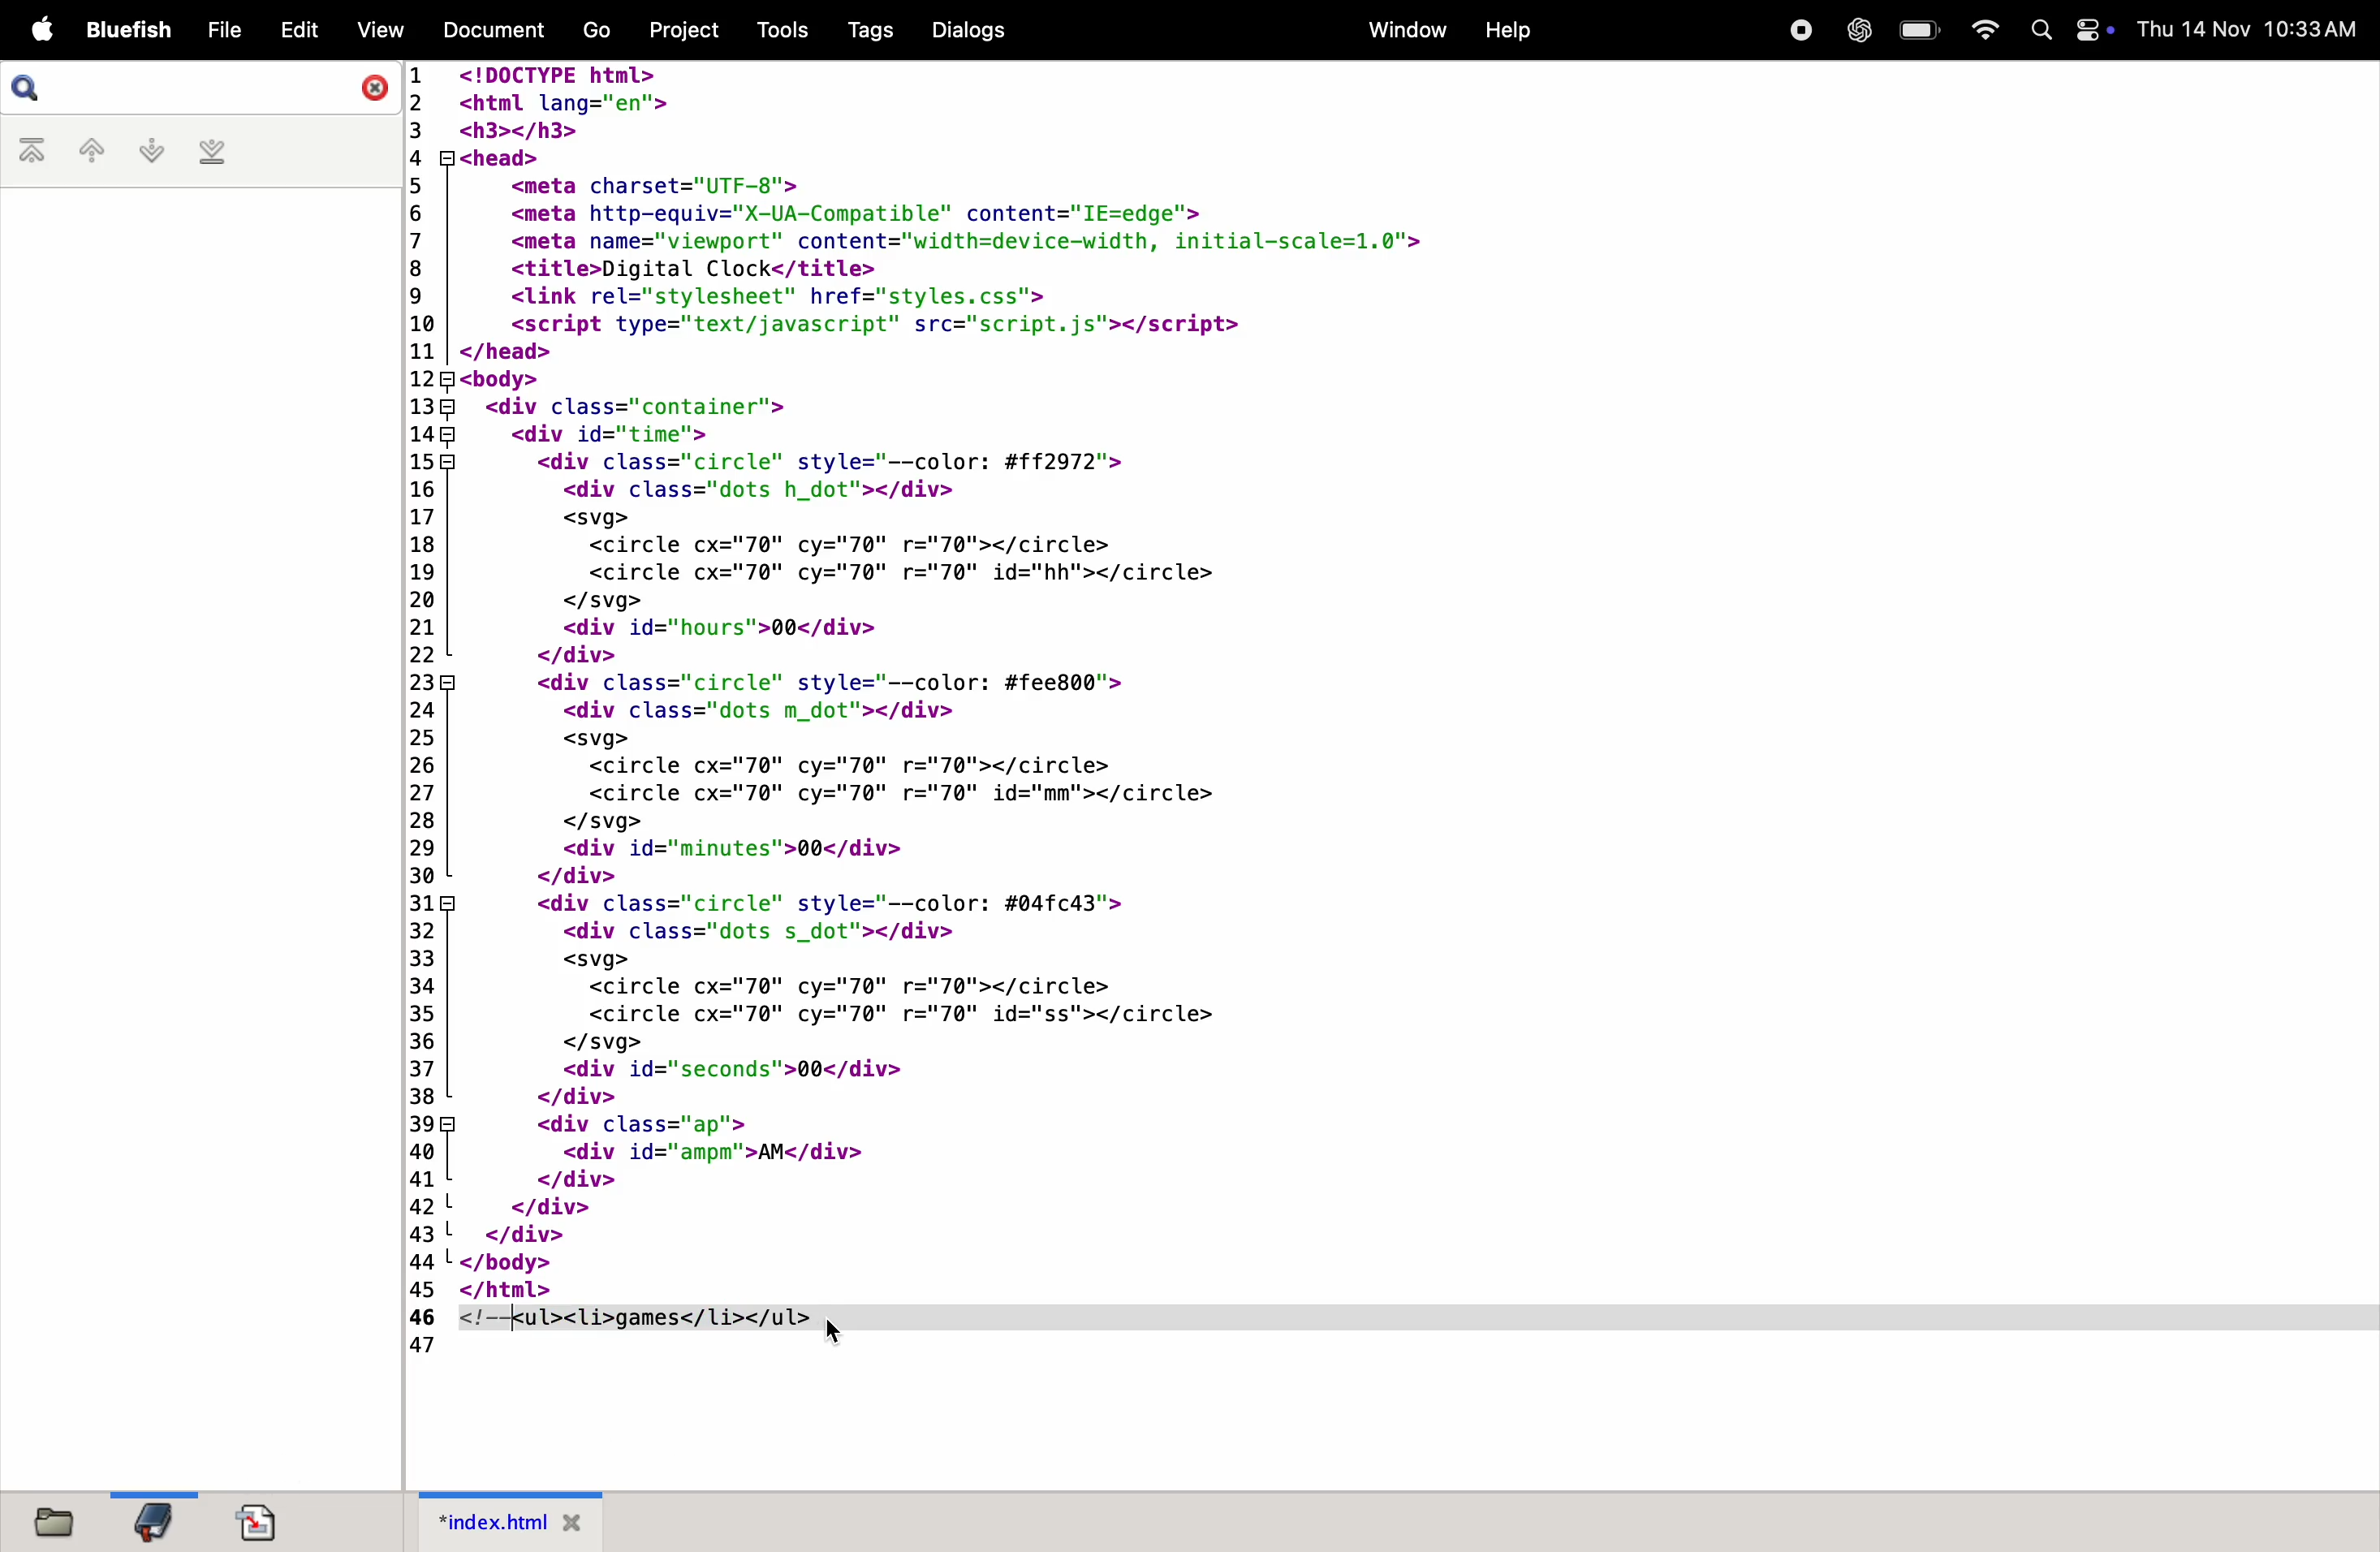  I want to click on dialogs, so click(970, 32).